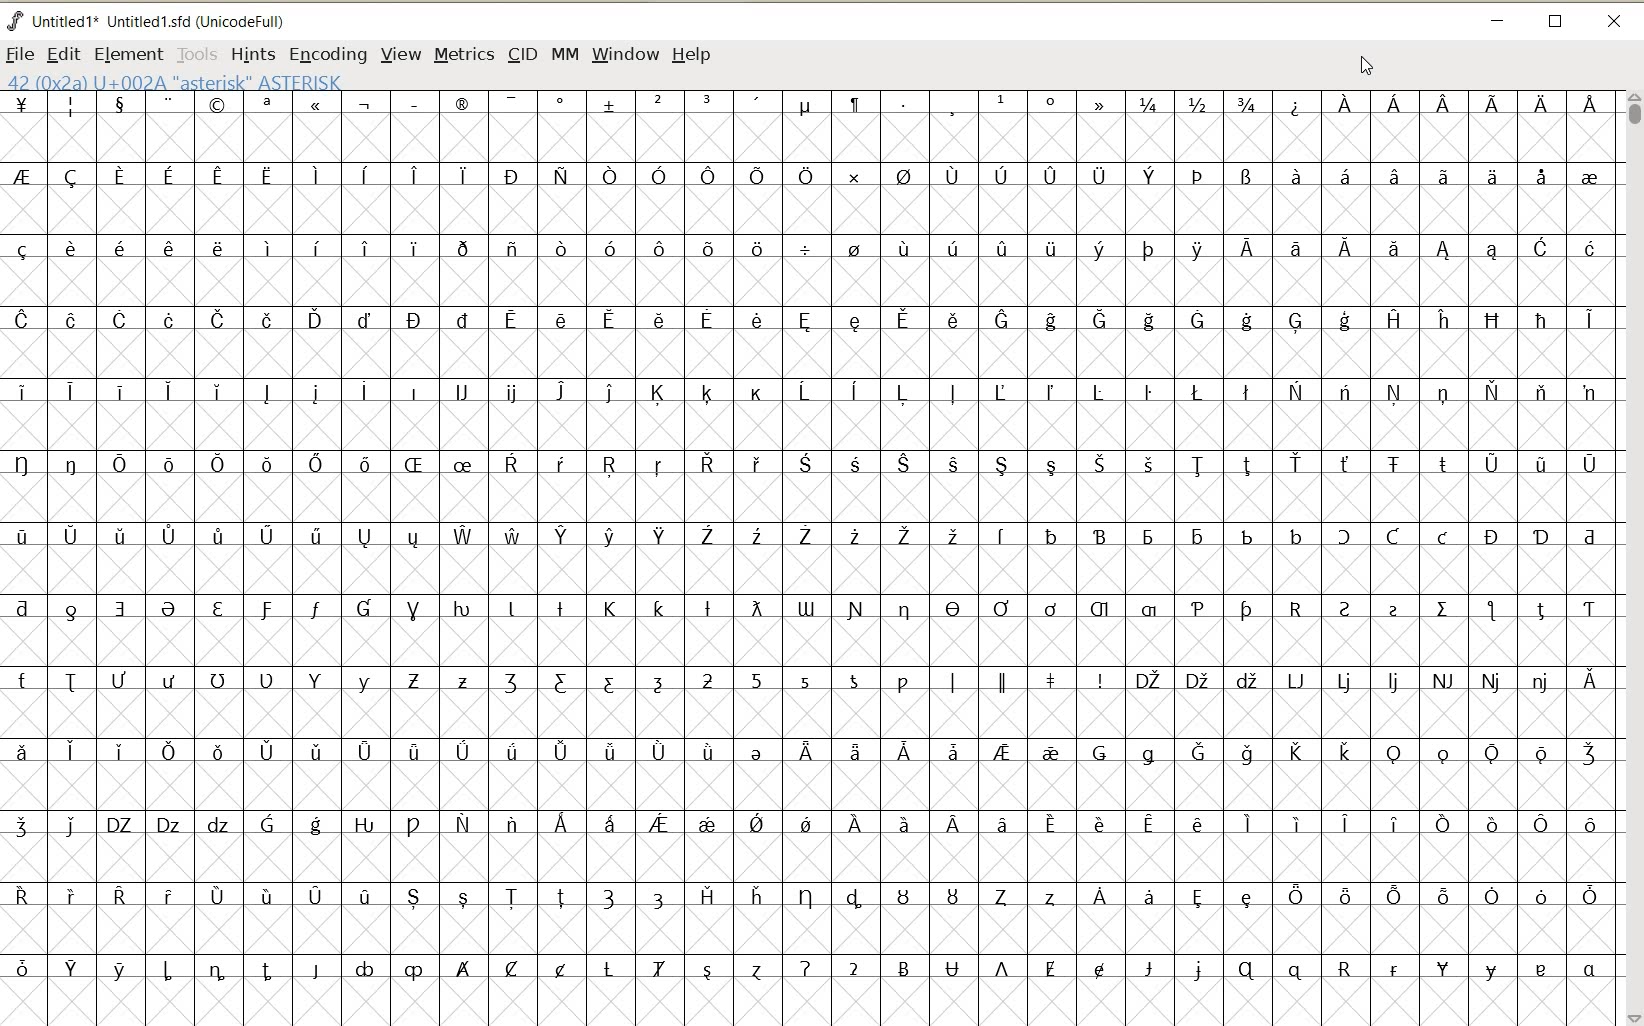 Image resolution: width=1644 pixels, height=1026 pixels. Describe the element at coordinates (174, 81) in the screenshot. I see `42 (0x2A) U+002A "Asterisk" ASTERISK` at that location.